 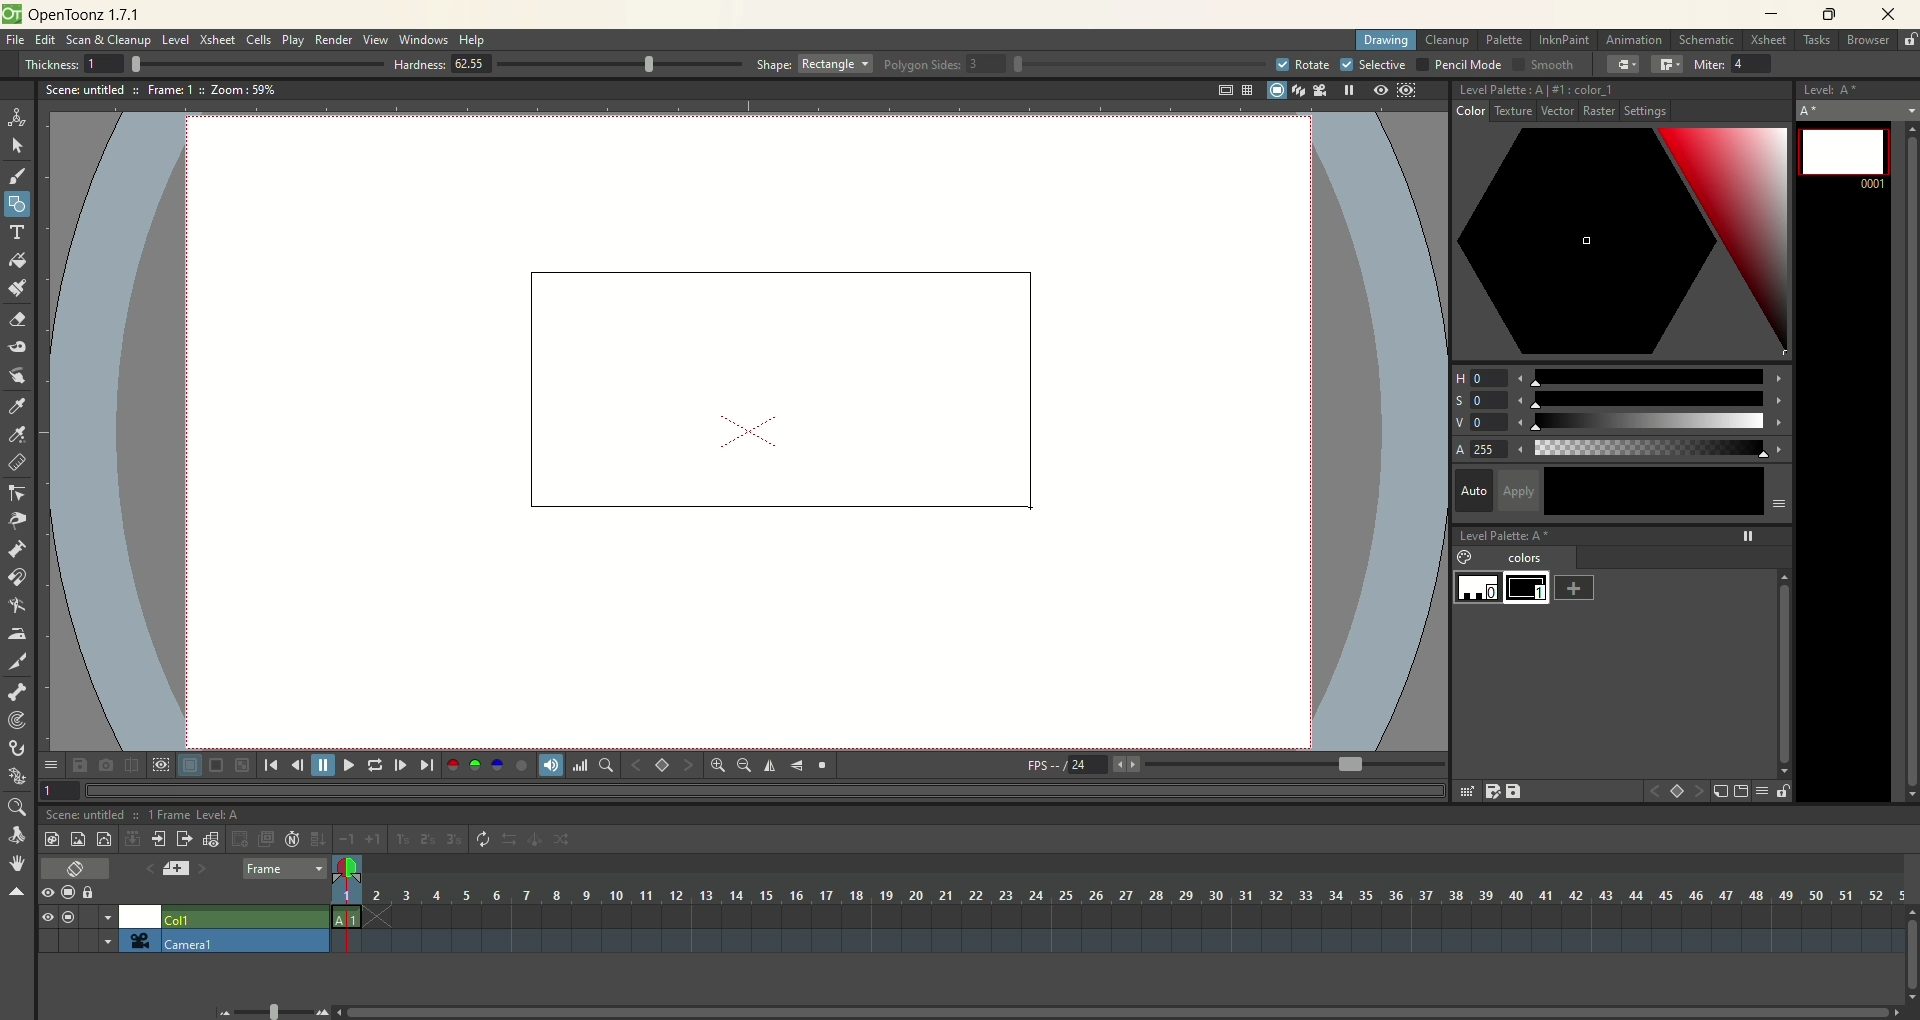 What do you see at coordinates (51, 839) in the screenshot?
I see `new toonz raster level` at bounding box center [51, 839].